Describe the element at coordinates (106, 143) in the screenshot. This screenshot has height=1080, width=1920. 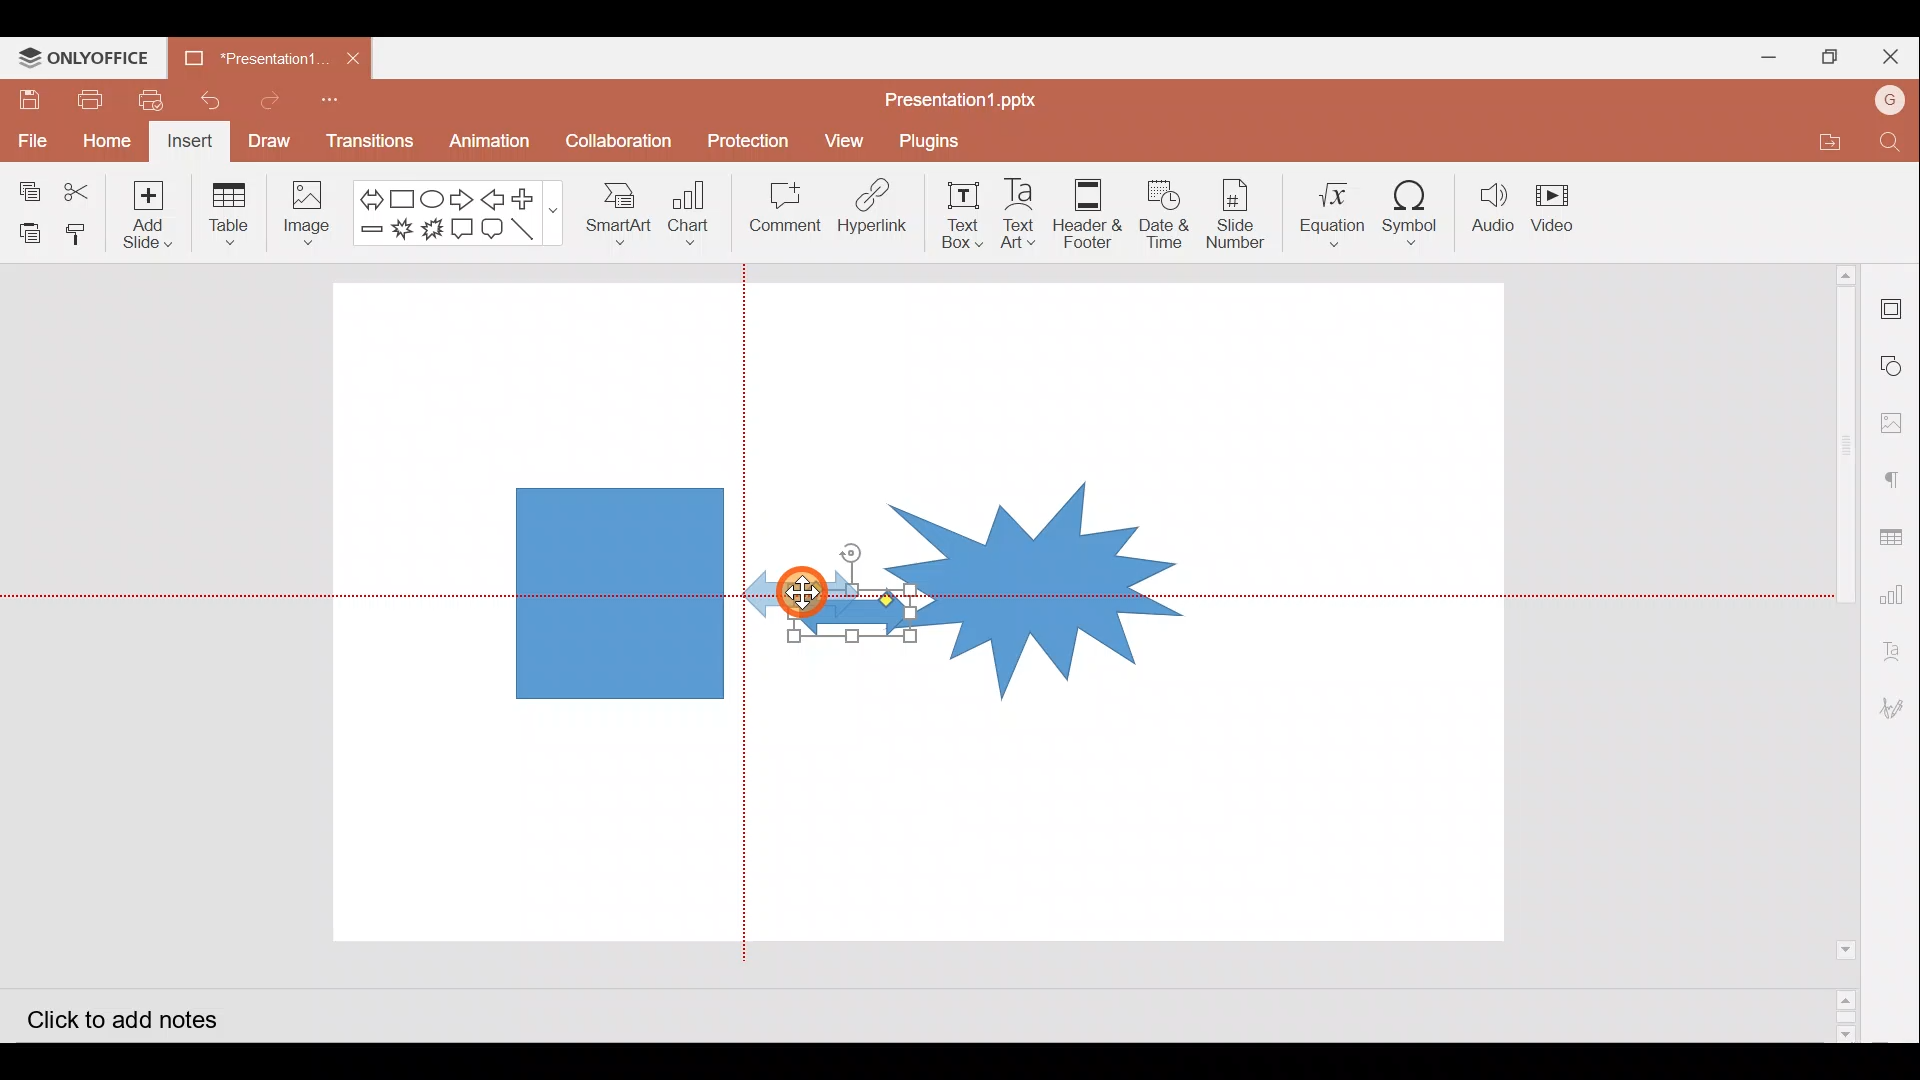
I see `Home` at that location.